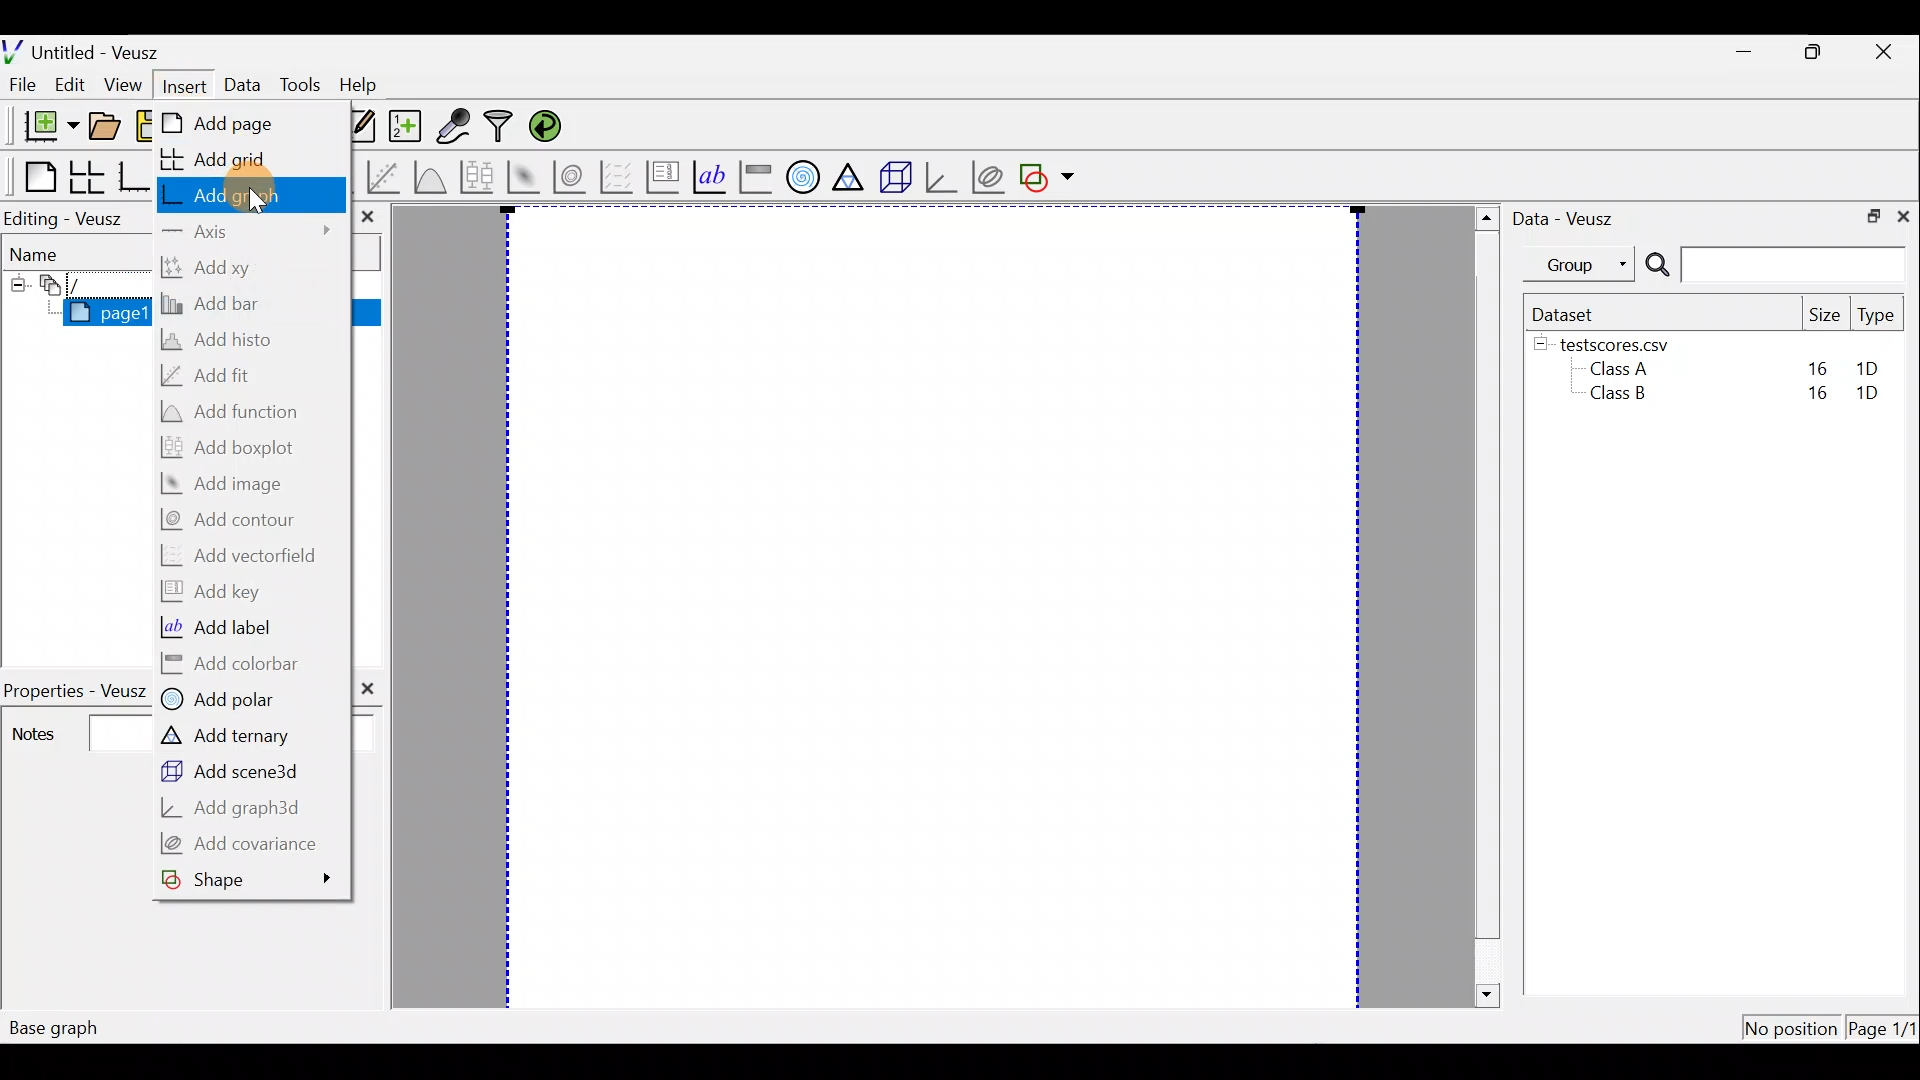 Image resolution: width=1920 pixels, height=1080 pixels. Describe the element at coordinates (122, 86) in the screenshot. I see `View` at that location.